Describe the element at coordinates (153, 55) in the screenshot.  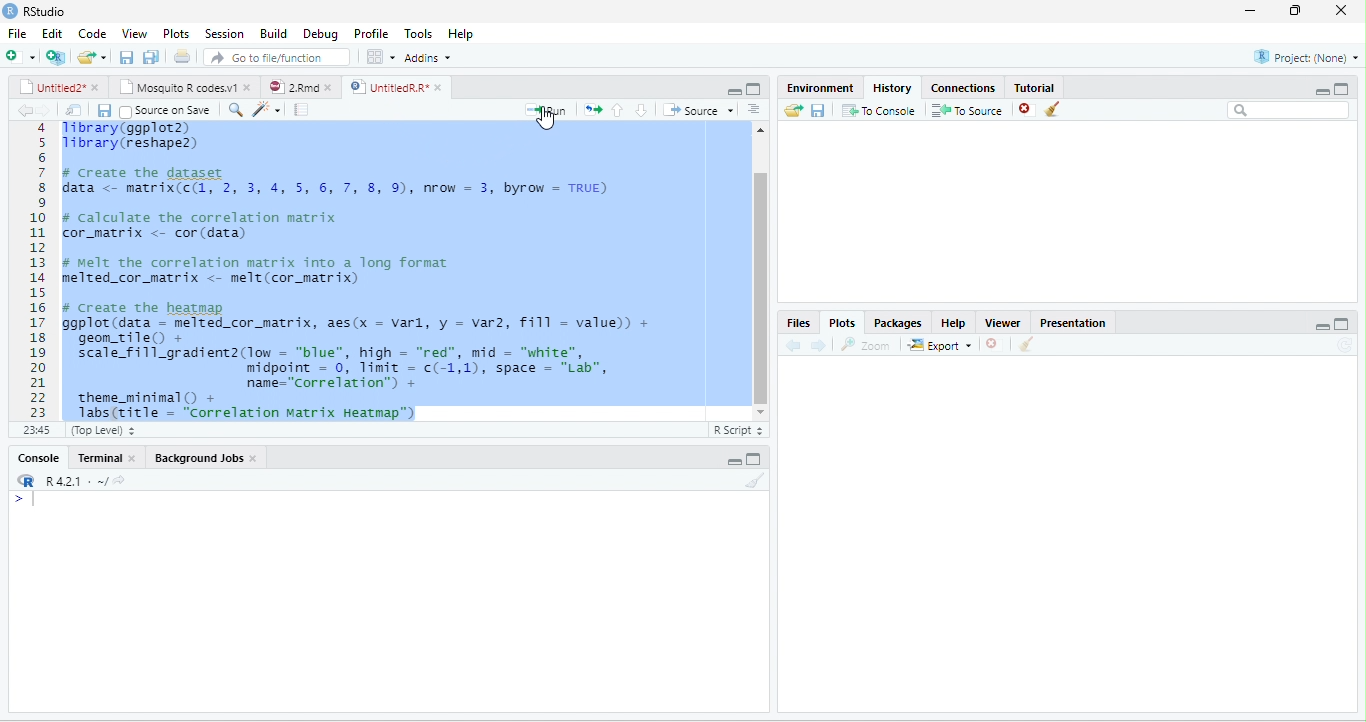
I see `` at that location.